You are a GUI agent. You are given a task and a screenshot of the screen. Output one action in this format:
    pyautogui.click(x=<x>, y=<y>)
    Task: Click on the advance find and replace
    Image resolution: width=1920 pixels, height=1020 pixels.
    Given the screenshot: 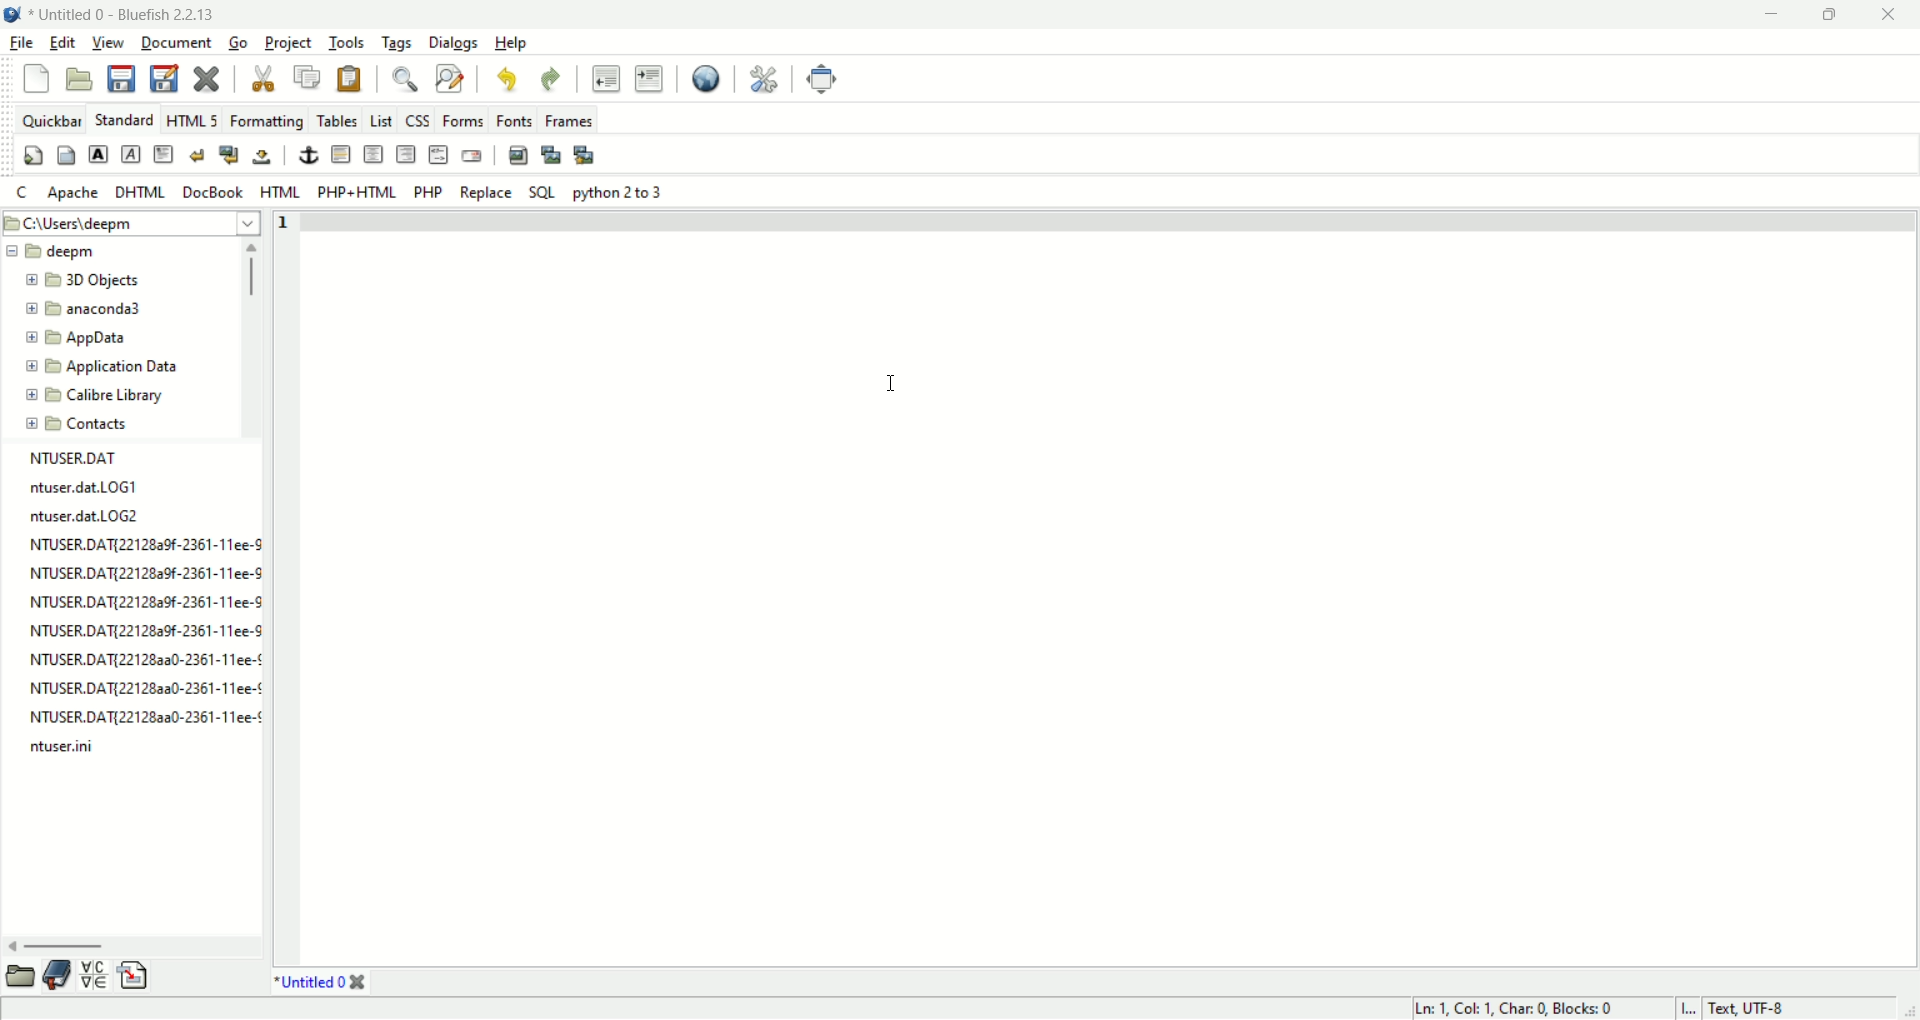 What is the action you would take?
    pyautogui.click(x=450, y=77)
    